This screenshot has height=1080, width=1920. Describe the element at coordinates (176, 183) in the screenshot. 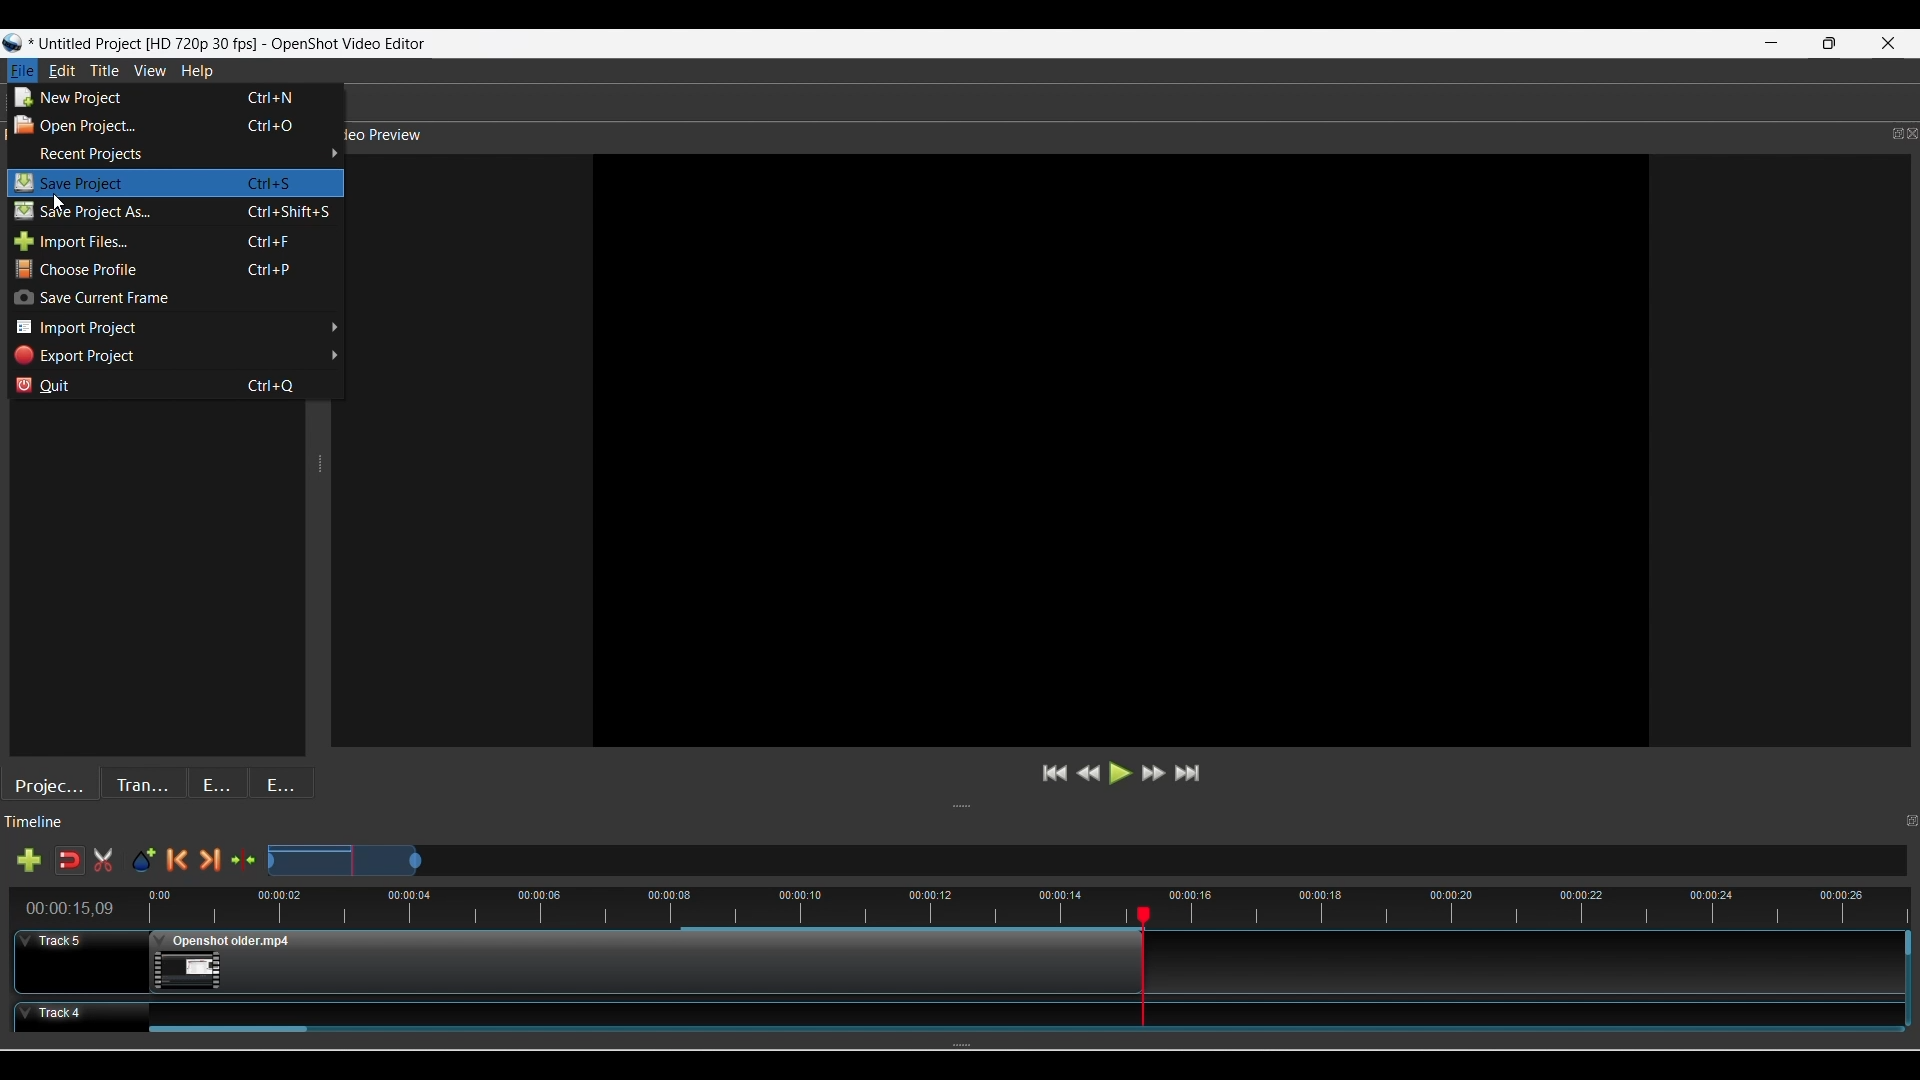

I see `Save project highlighted` at that location.